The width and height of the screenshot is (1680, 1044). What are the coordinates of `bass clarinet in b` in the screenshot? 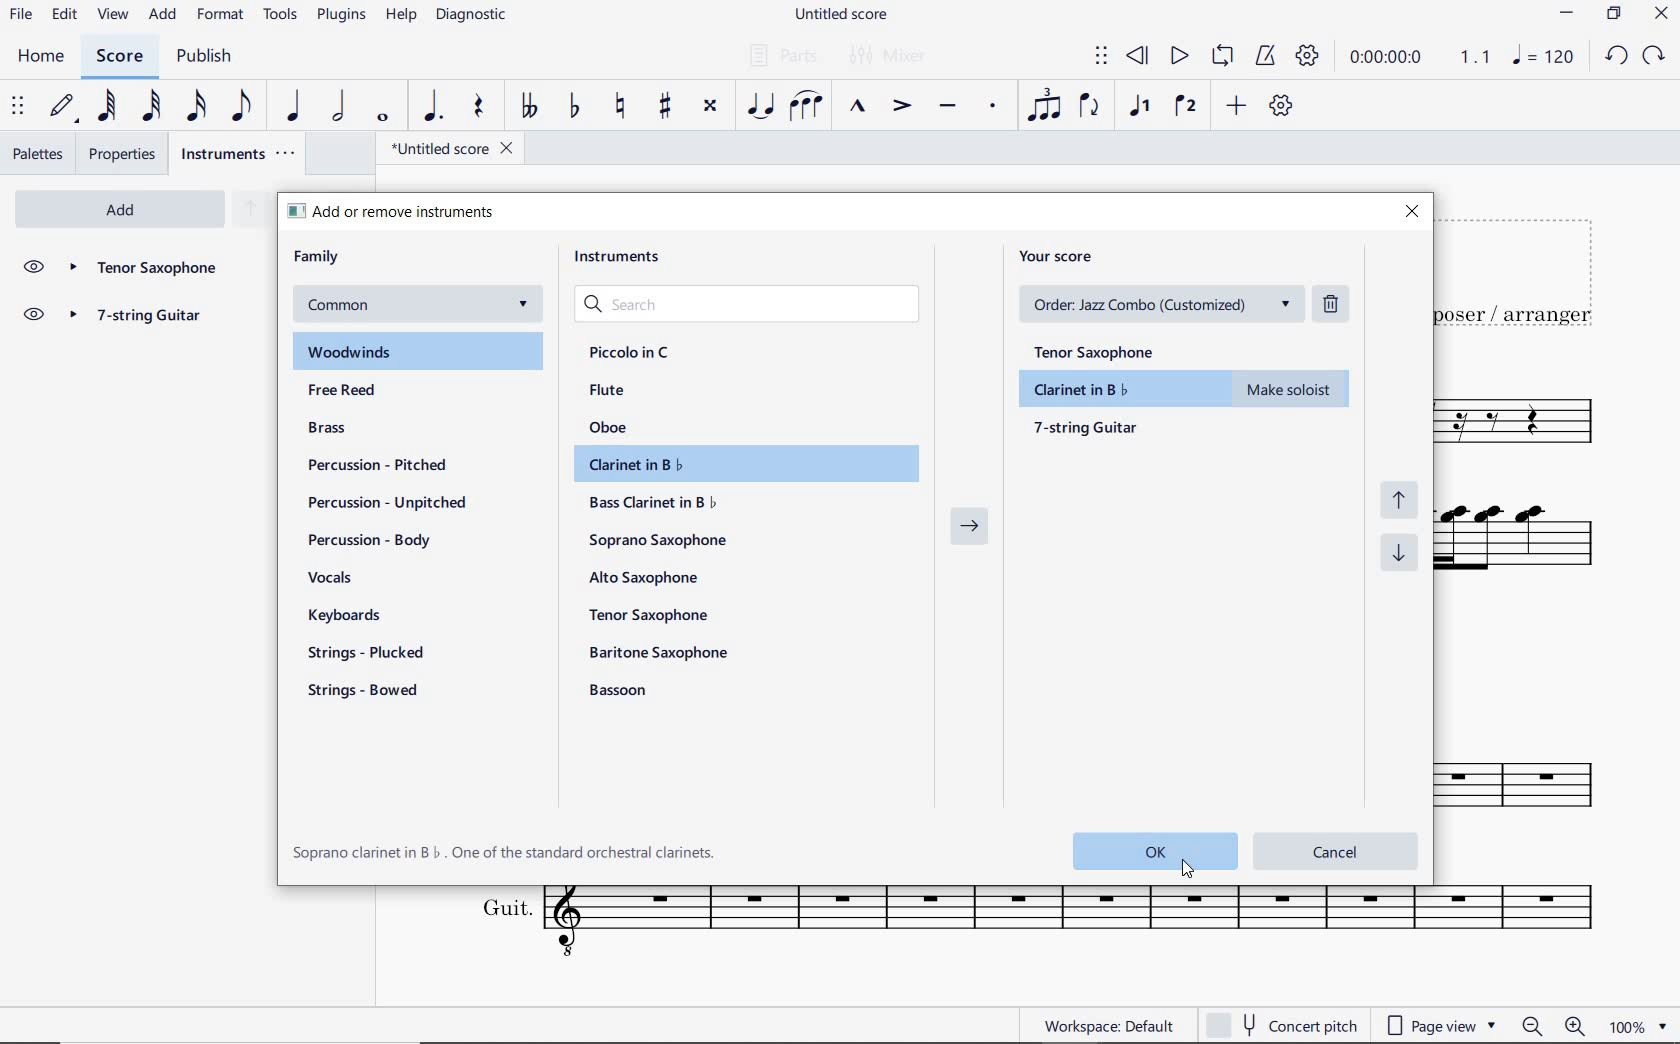 It's located at (655, 502).